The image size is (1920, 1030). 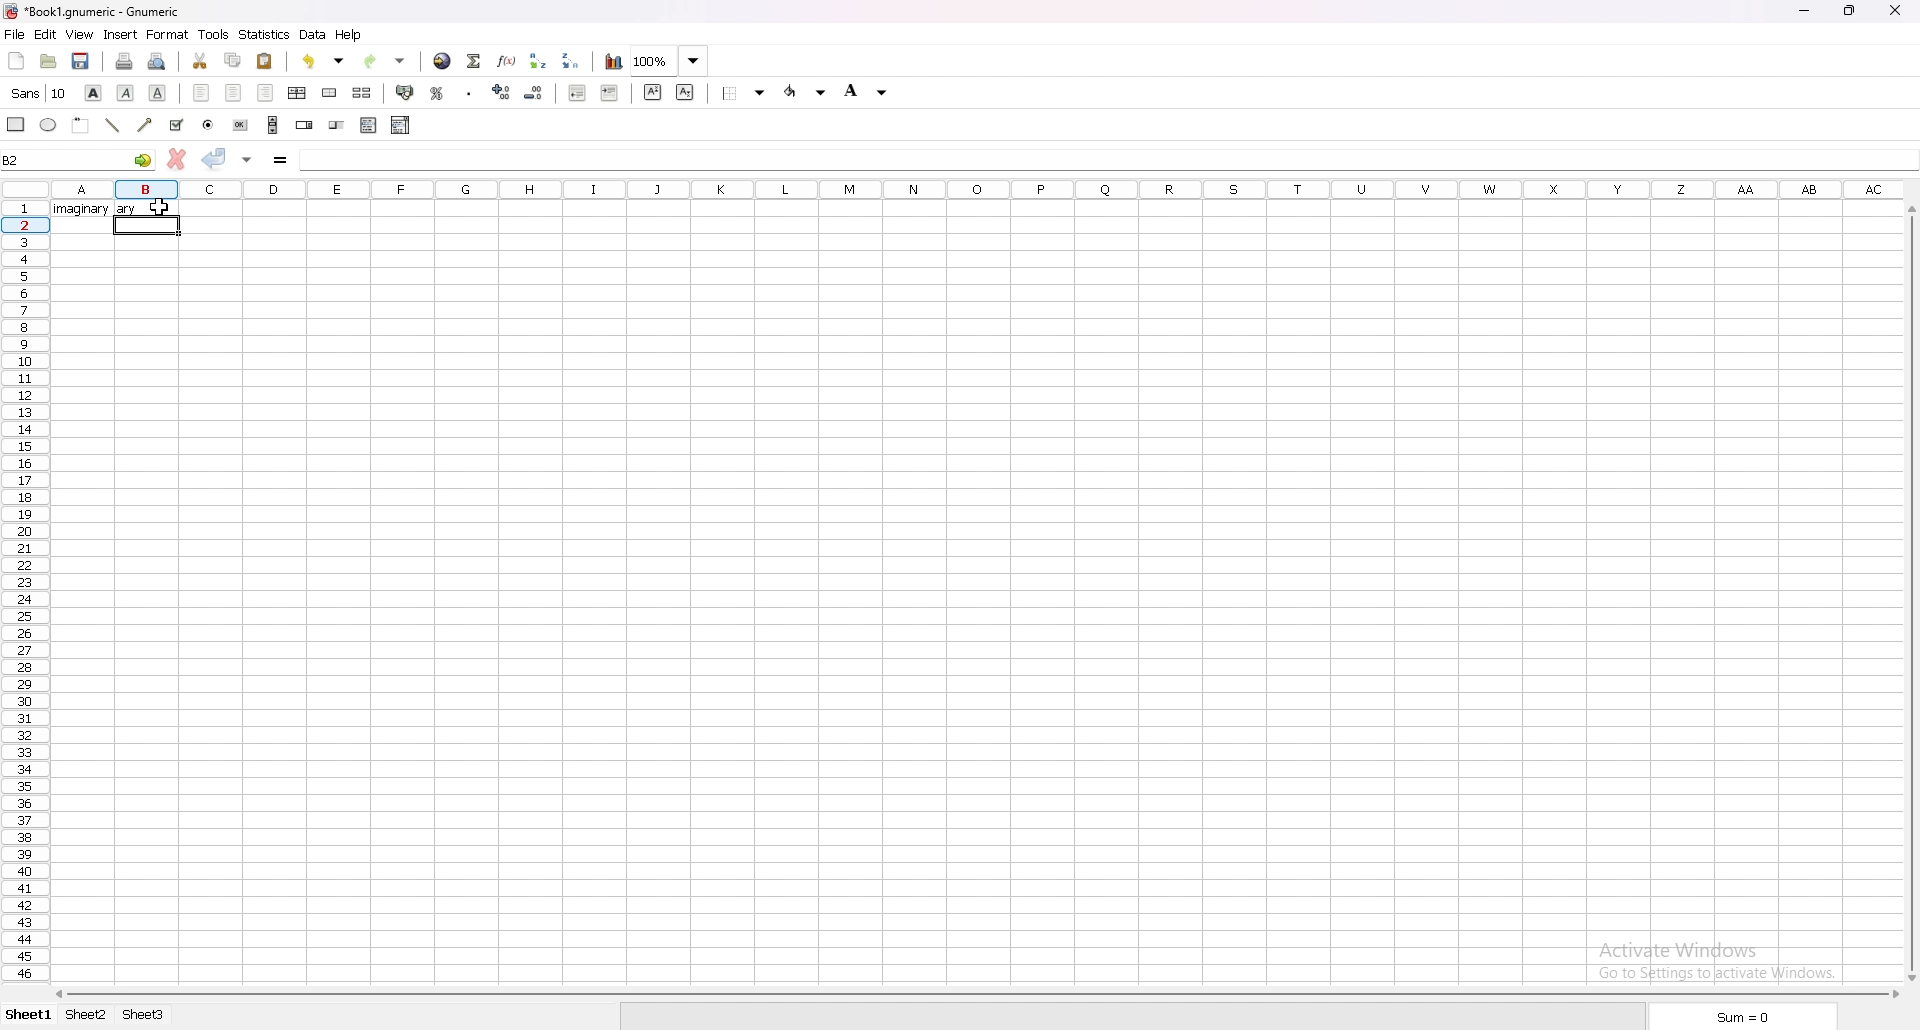 What do you see at coordinates (121, 35) in the screenshot?
I see `insert` at bounding box center [121, 35].